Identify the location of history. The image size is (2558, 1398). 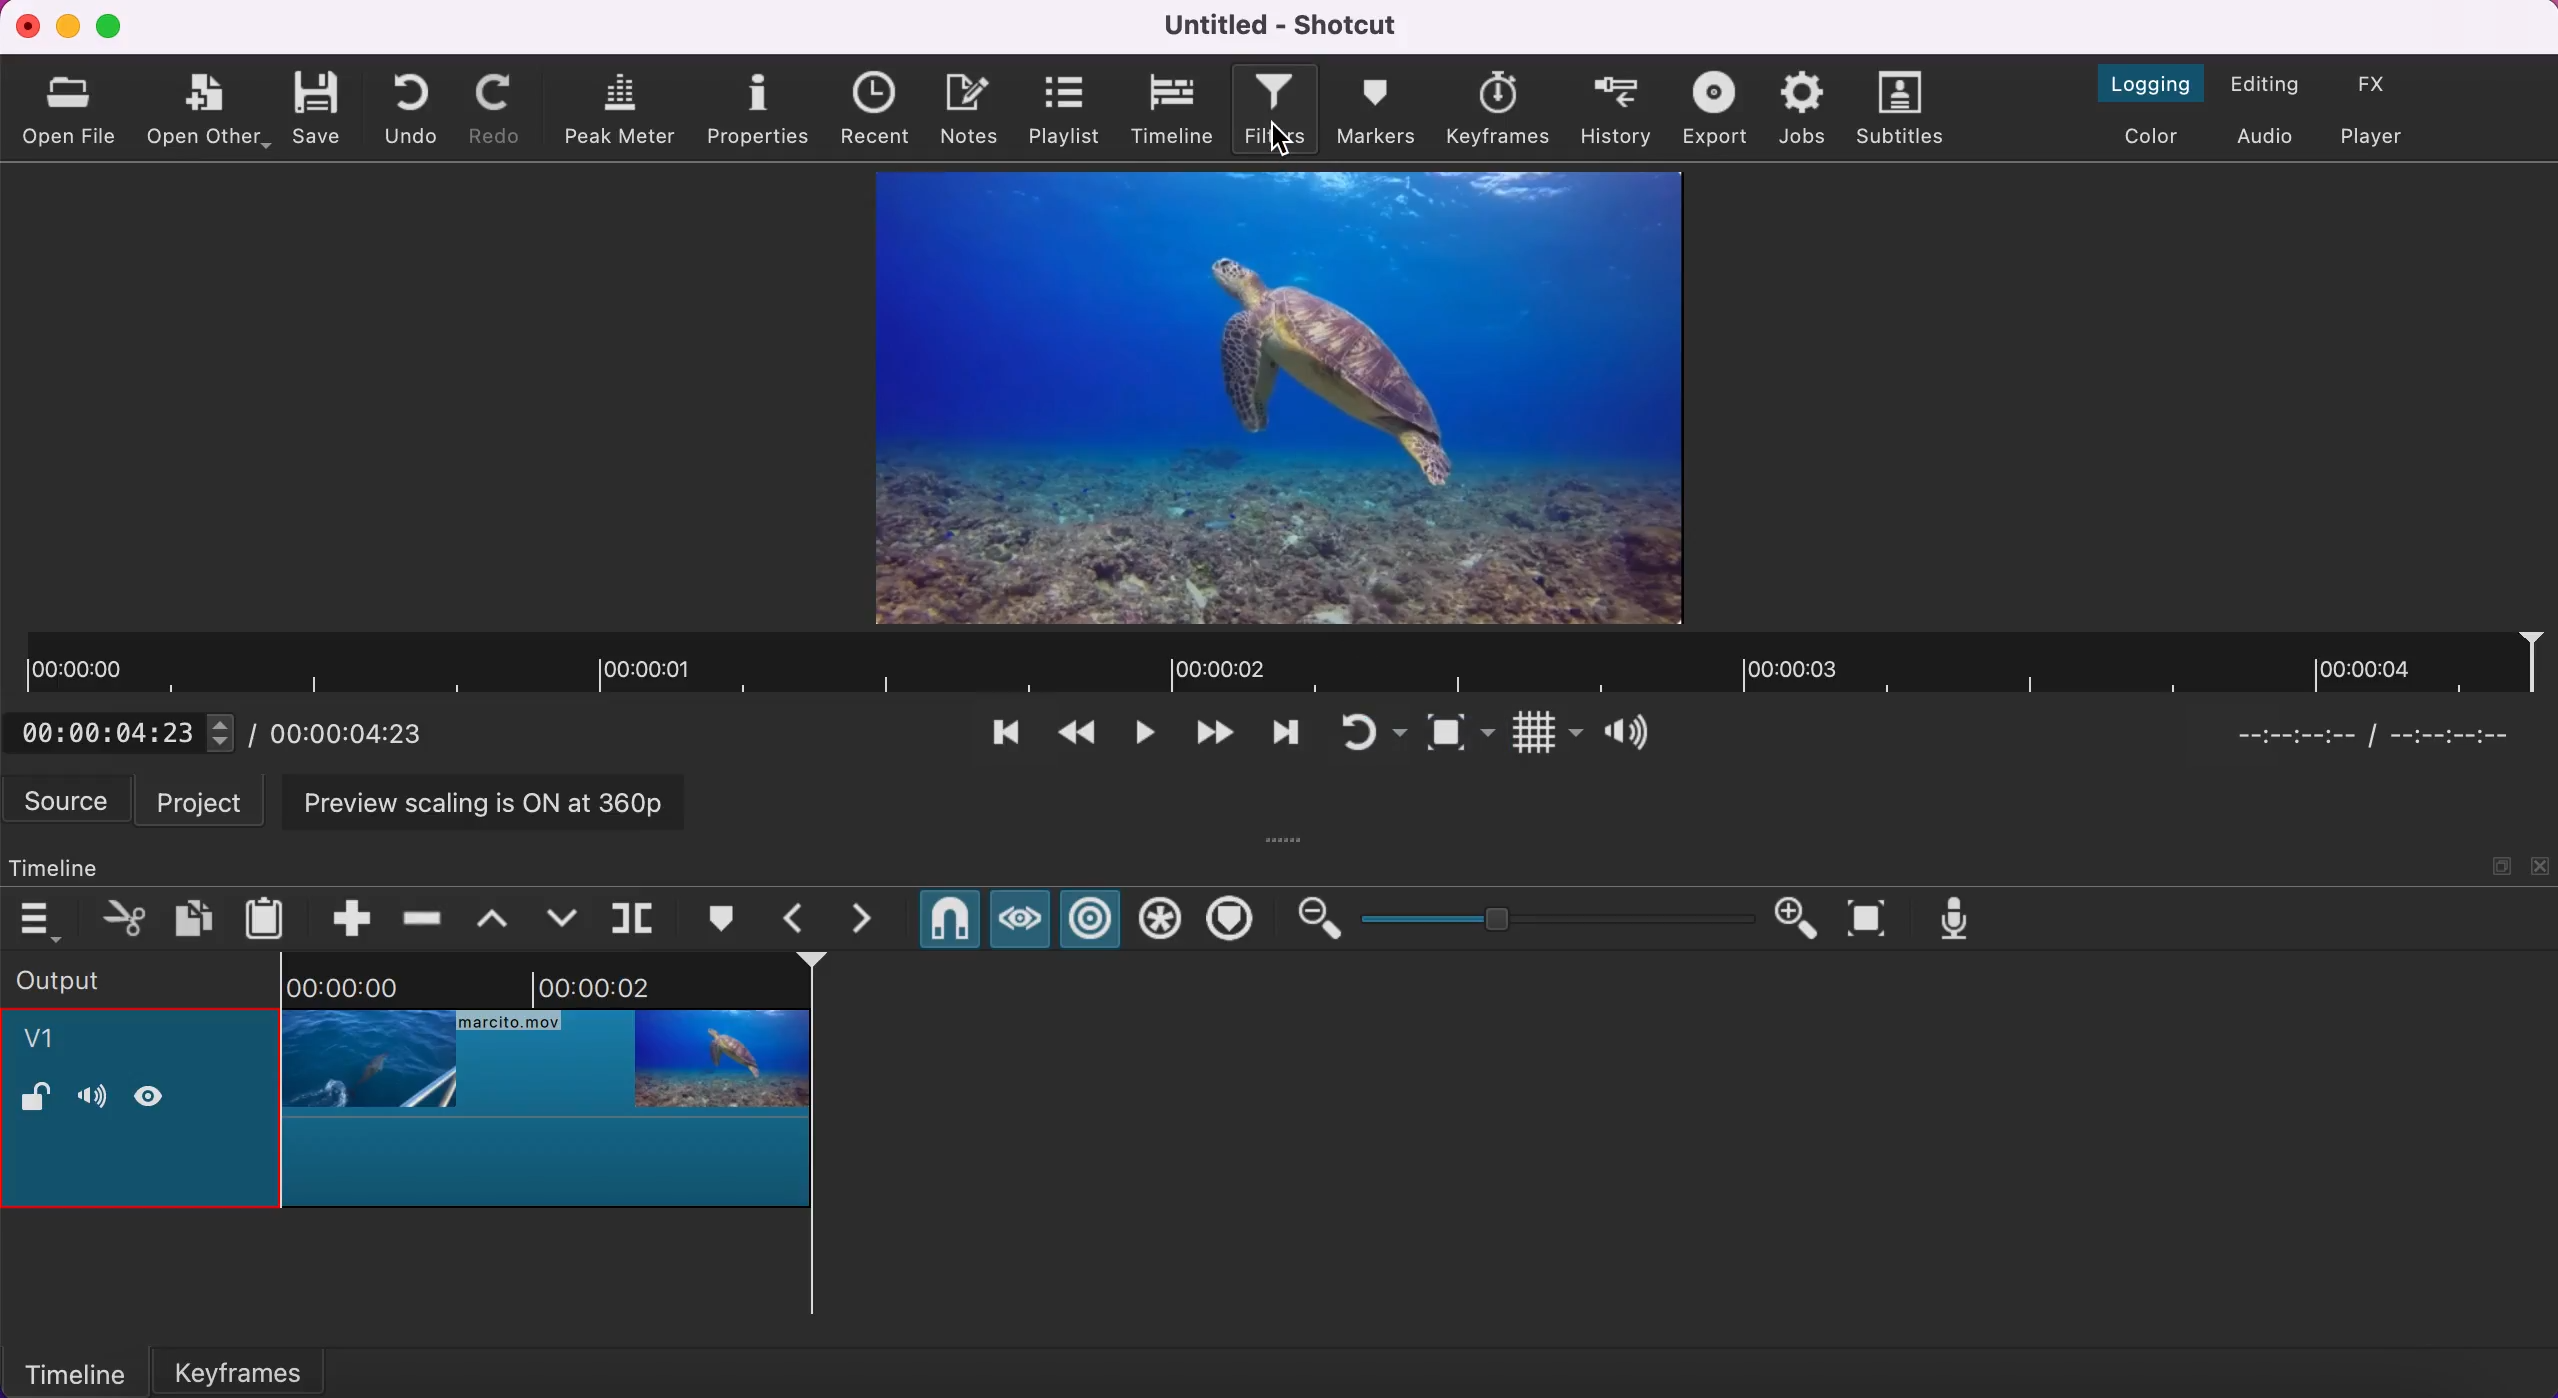
(1618, 108).